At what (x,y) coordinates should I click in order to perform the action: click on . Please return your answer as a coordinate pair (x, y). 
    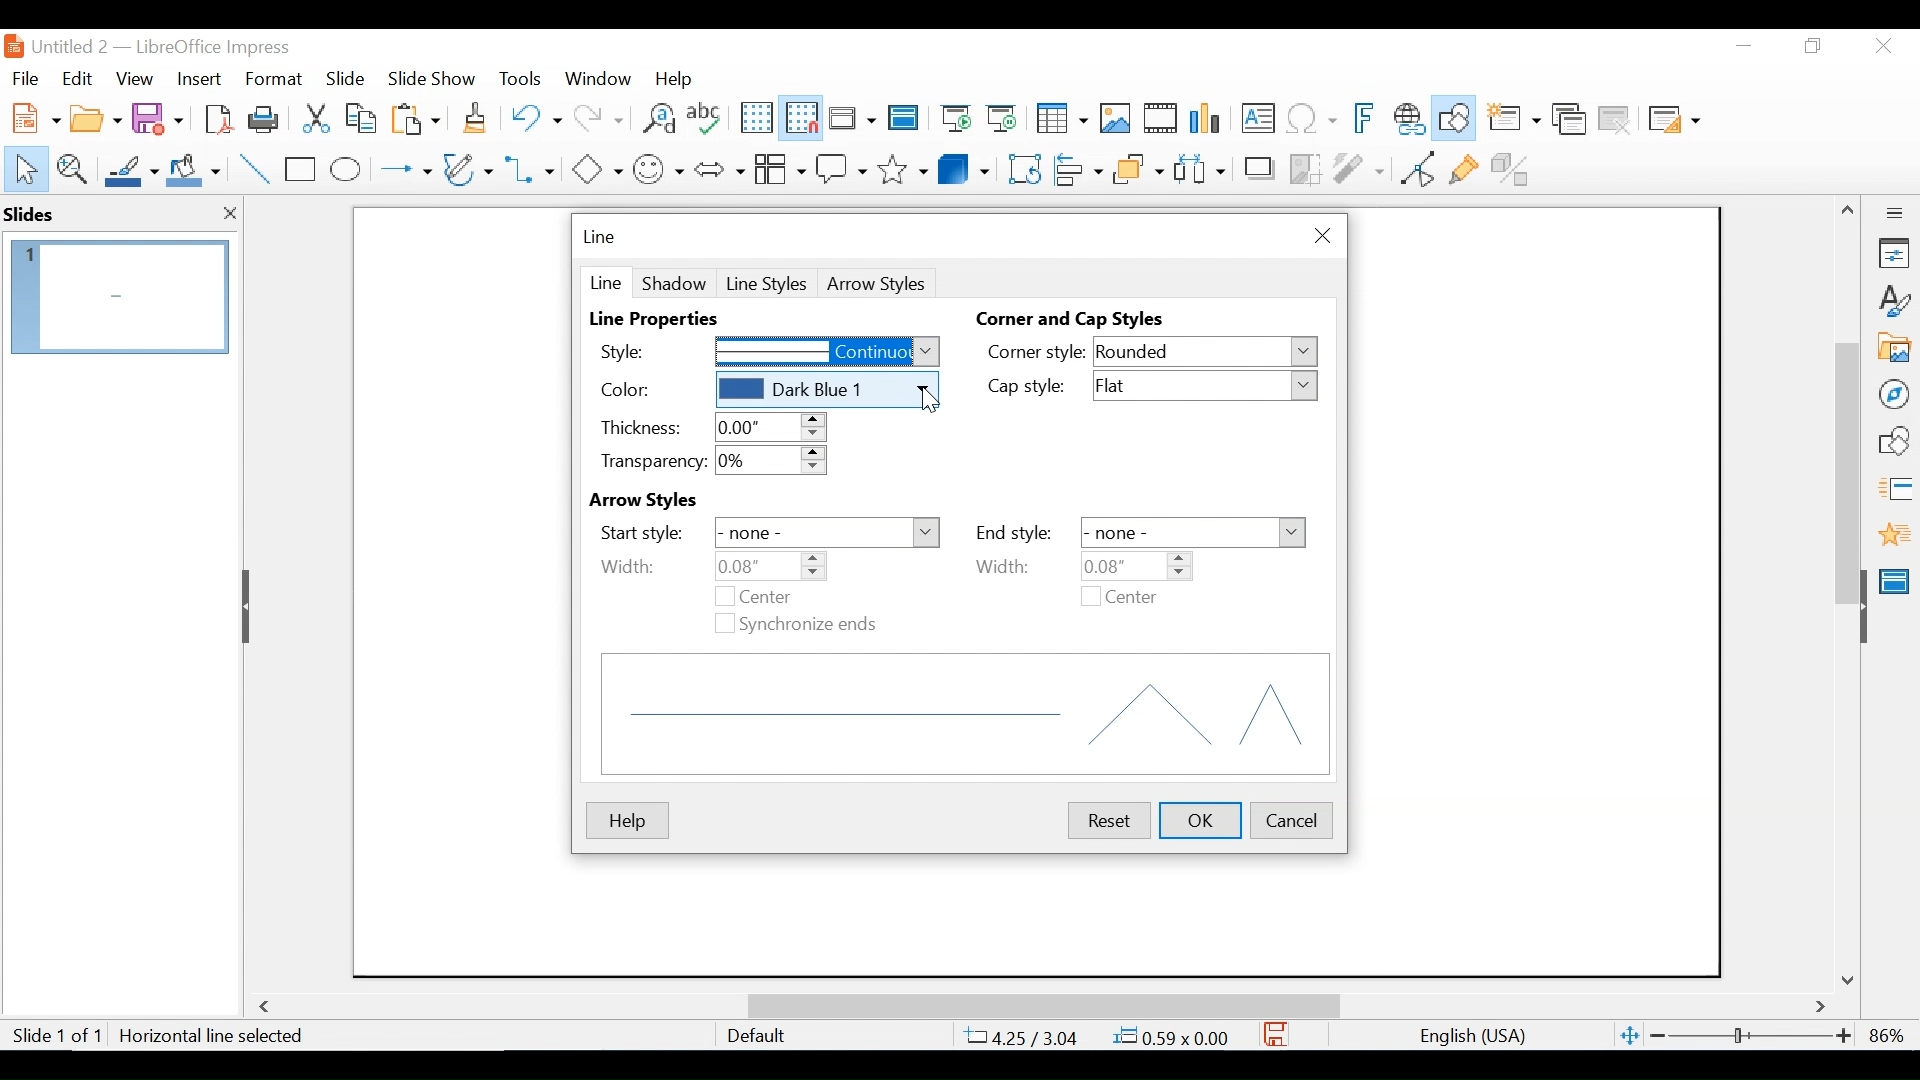
    Looking at the image, I should click on (470, 168).